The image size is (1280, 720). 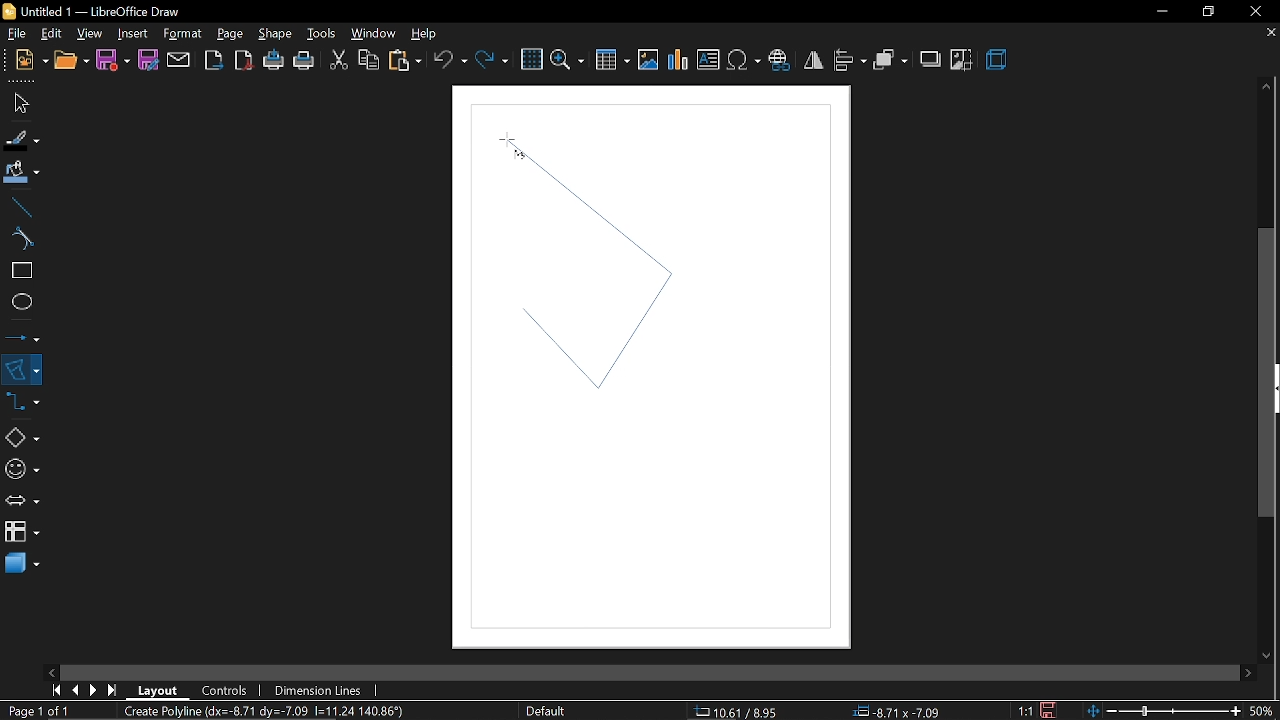 I want to click on arrows, so click(x=22, y=502).